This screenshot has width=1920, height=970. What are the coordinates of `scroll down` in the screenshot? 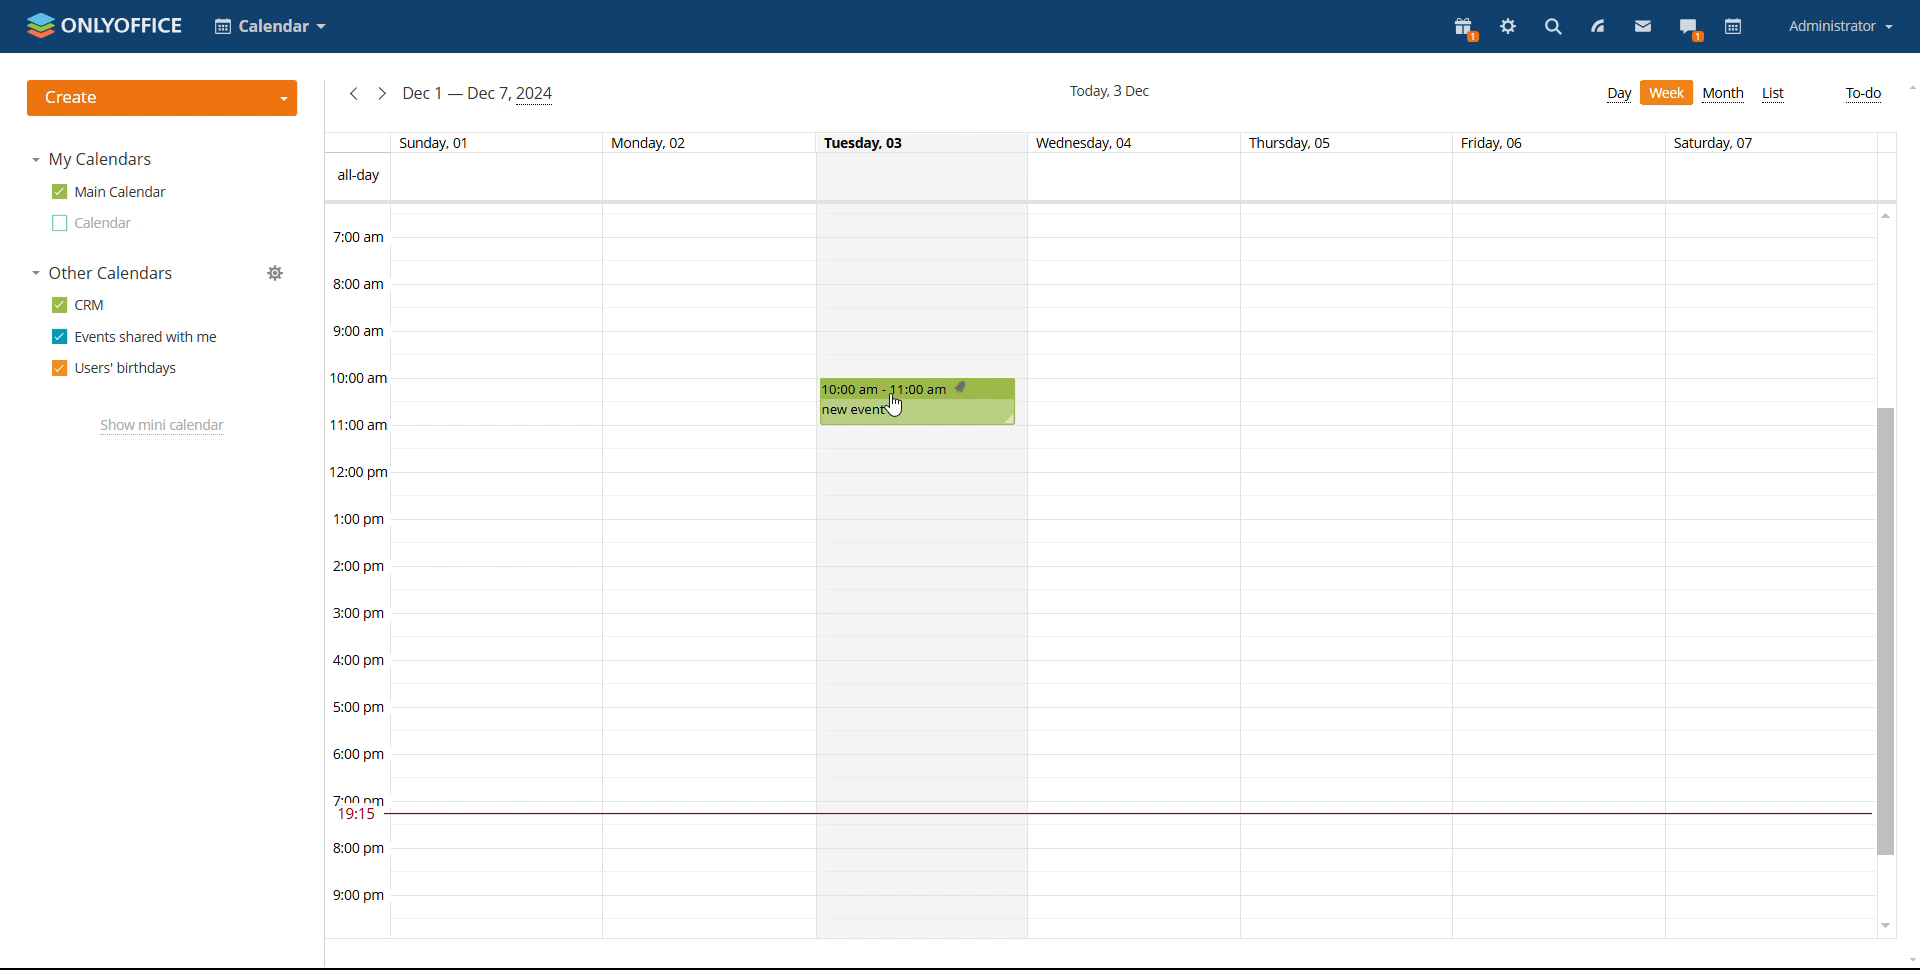 It's located at (1908, 960).